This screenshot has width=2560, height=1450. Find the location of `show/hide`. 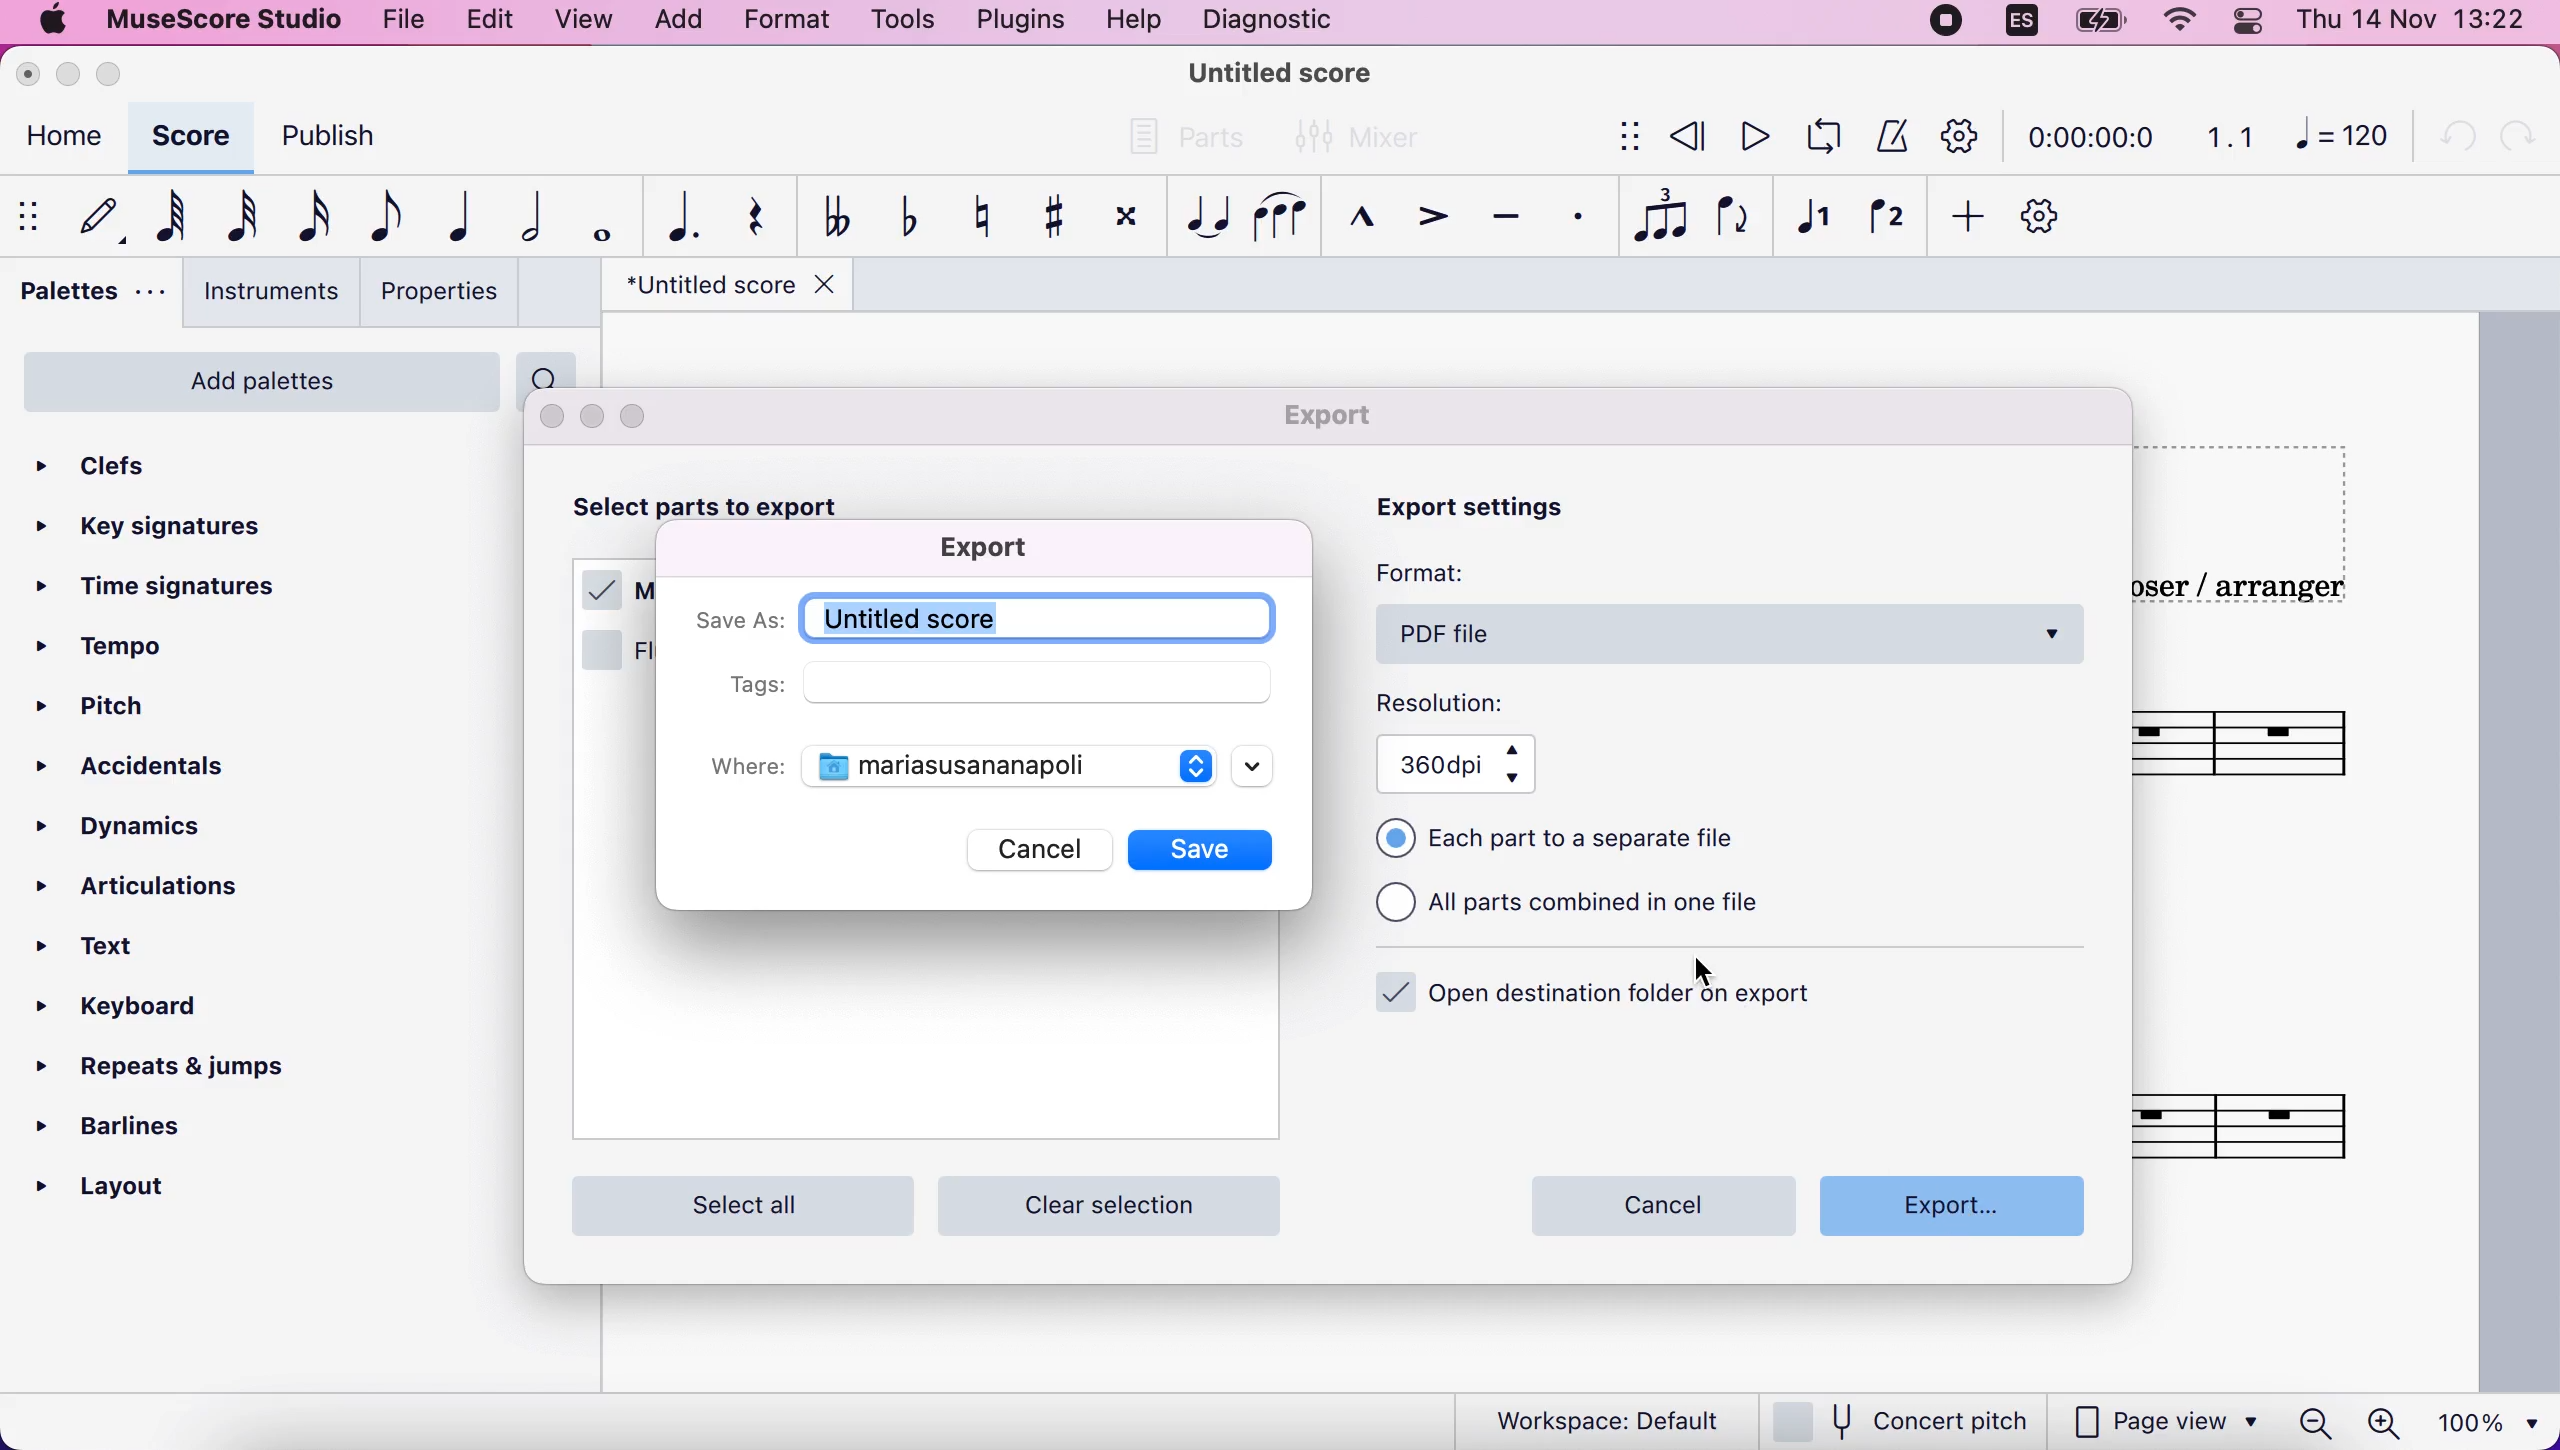

show/hide is located at coordinates (1626, 136).